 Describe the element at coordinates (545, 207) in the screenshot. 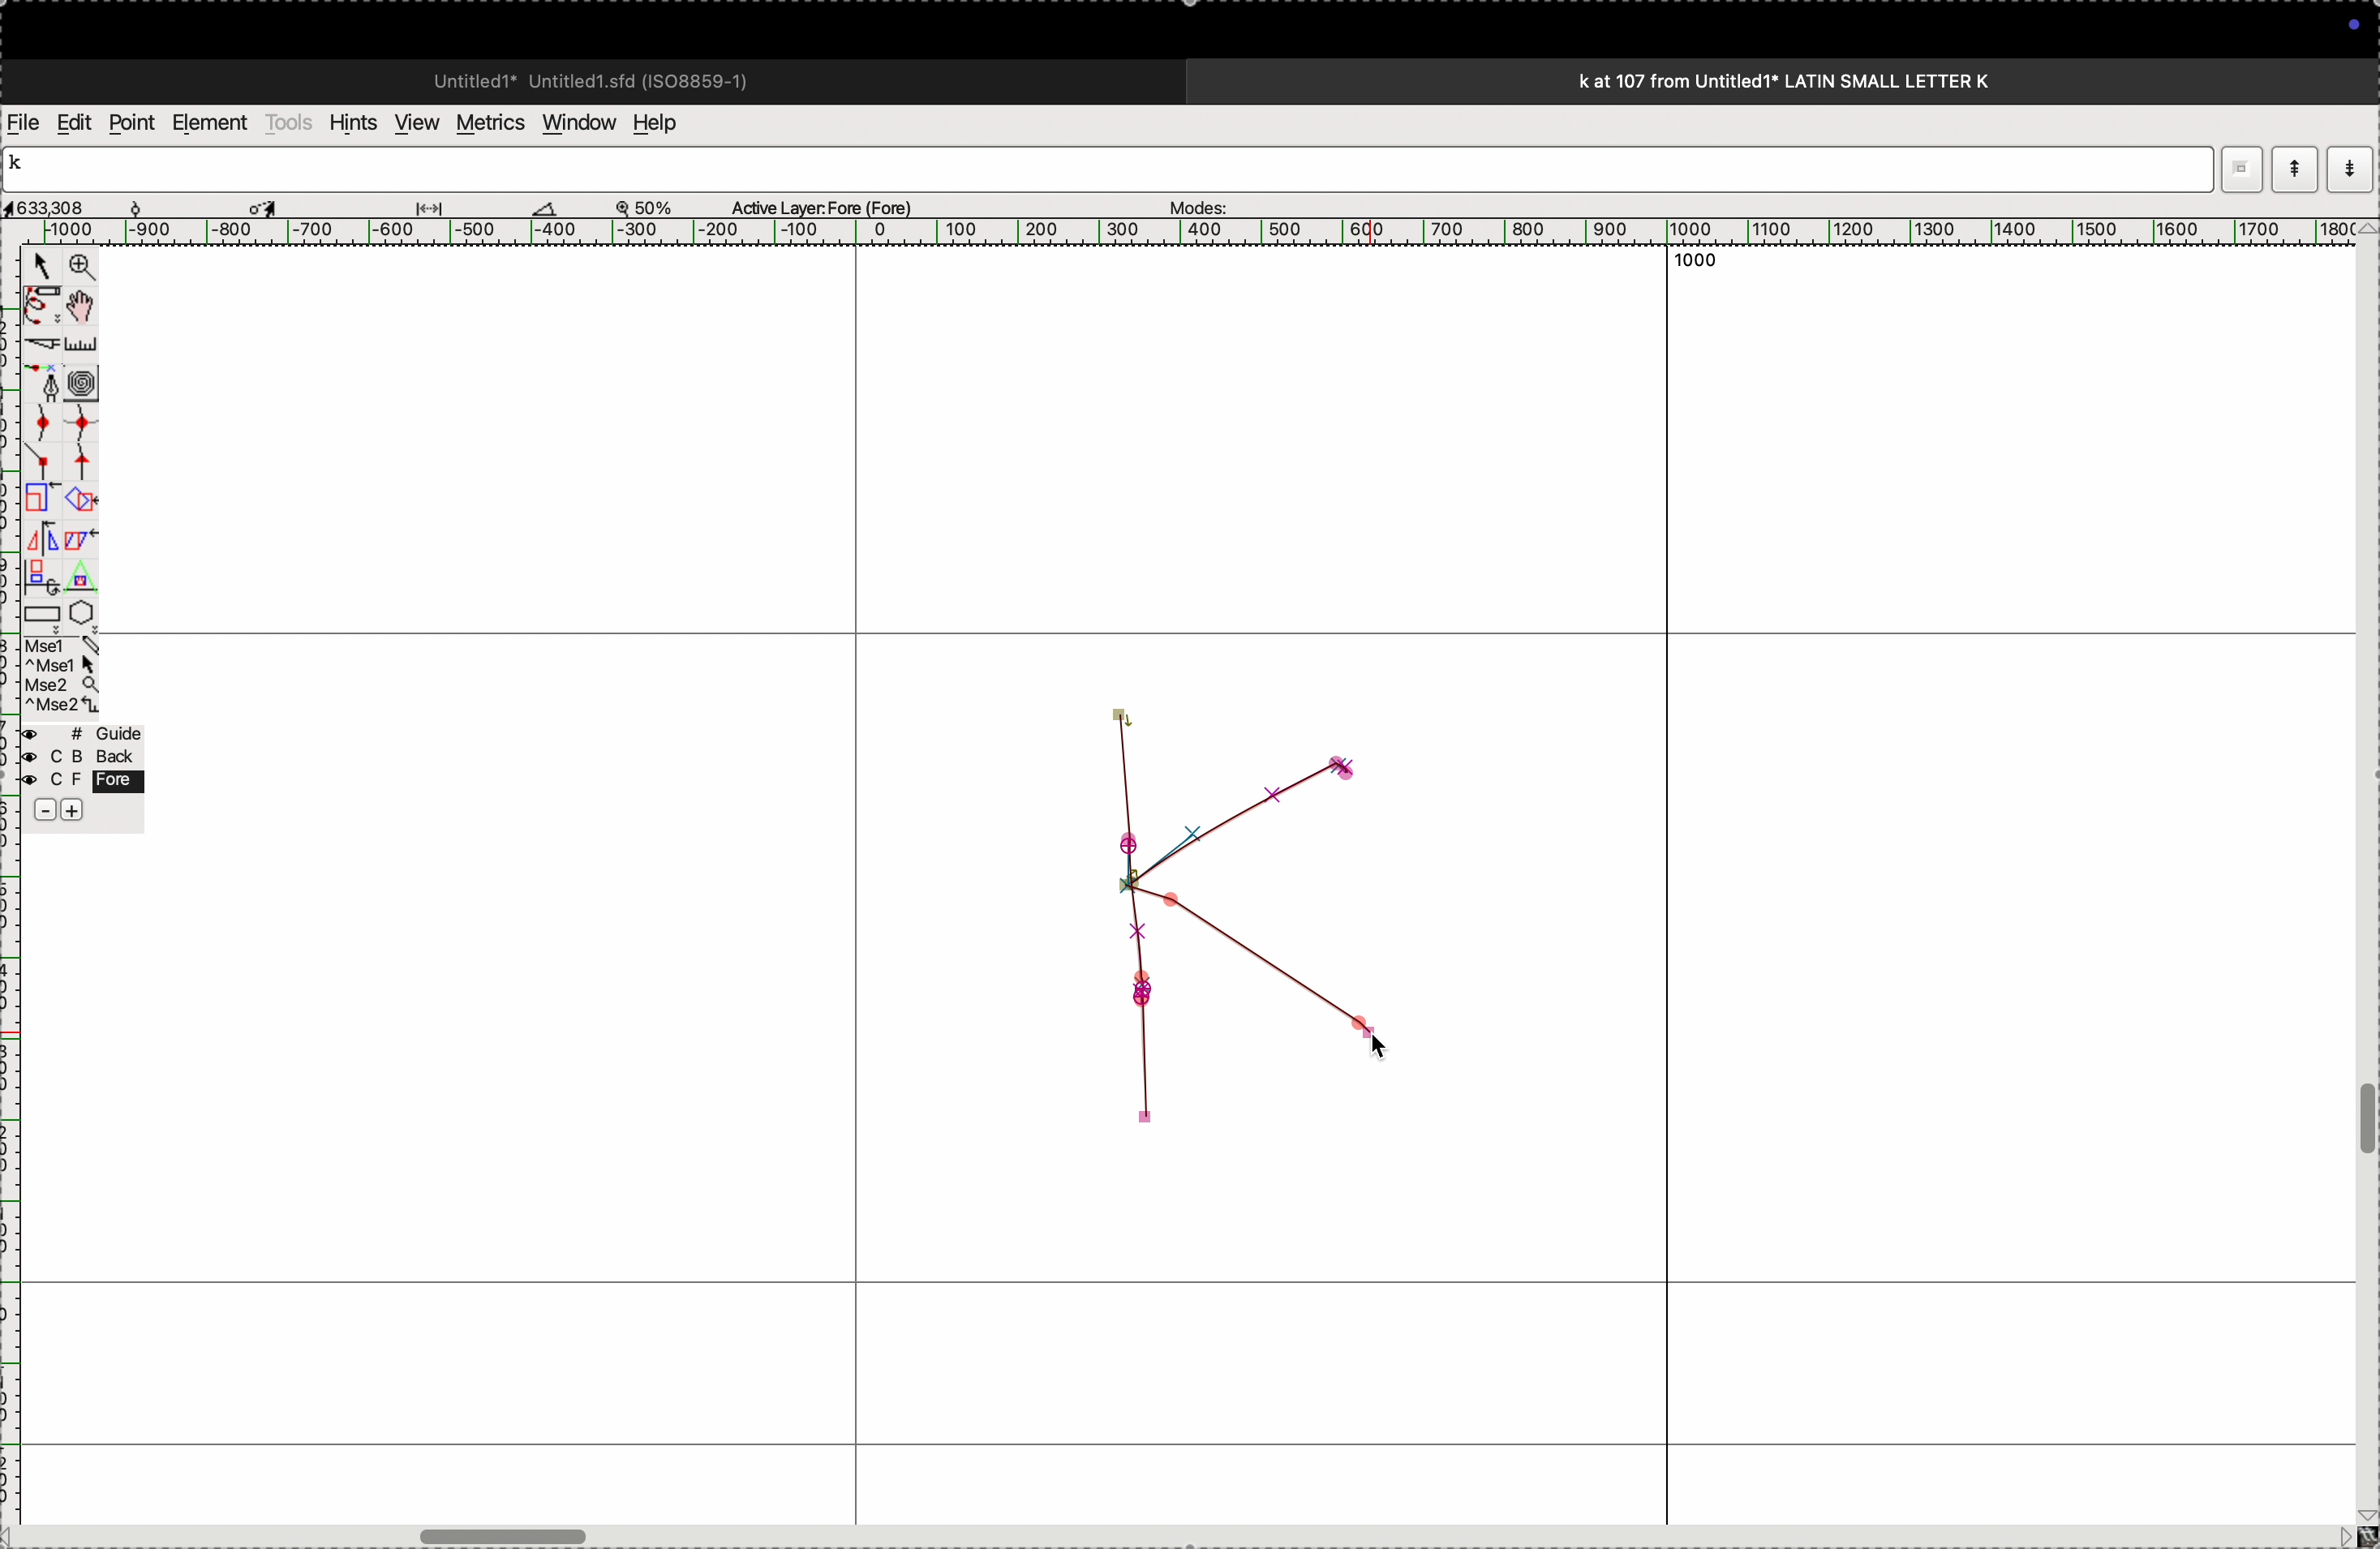

I see `cut` at that location.